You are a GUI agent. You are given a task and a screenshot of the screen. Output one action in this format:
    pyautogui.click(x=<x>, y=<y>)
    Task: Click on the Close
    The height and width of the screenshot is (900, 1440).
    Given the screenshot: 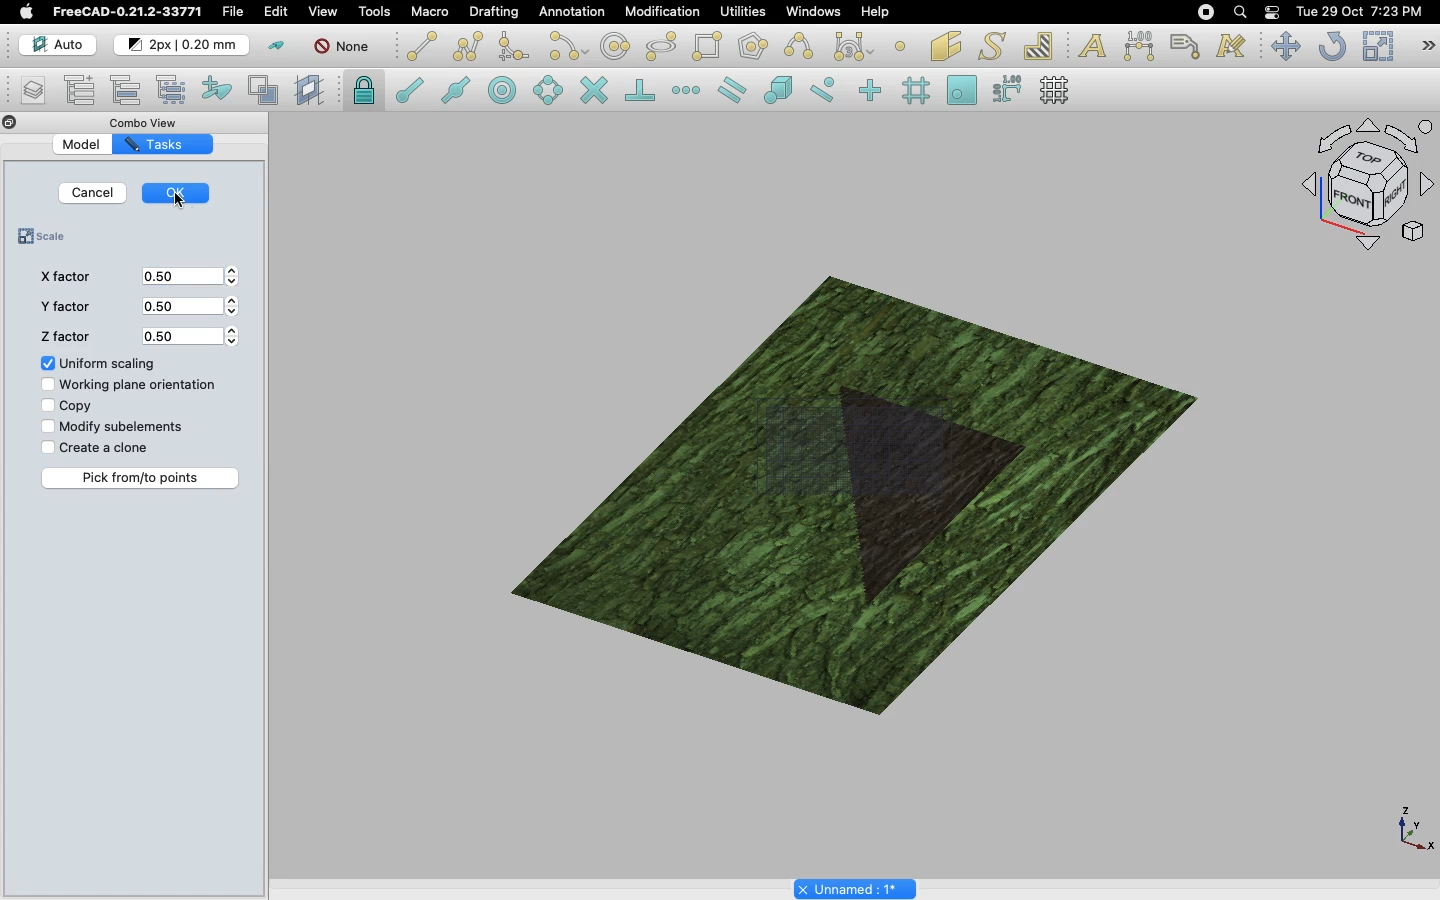 What is the action you would take?
    pyautogui.click(x=8, y=122)
    